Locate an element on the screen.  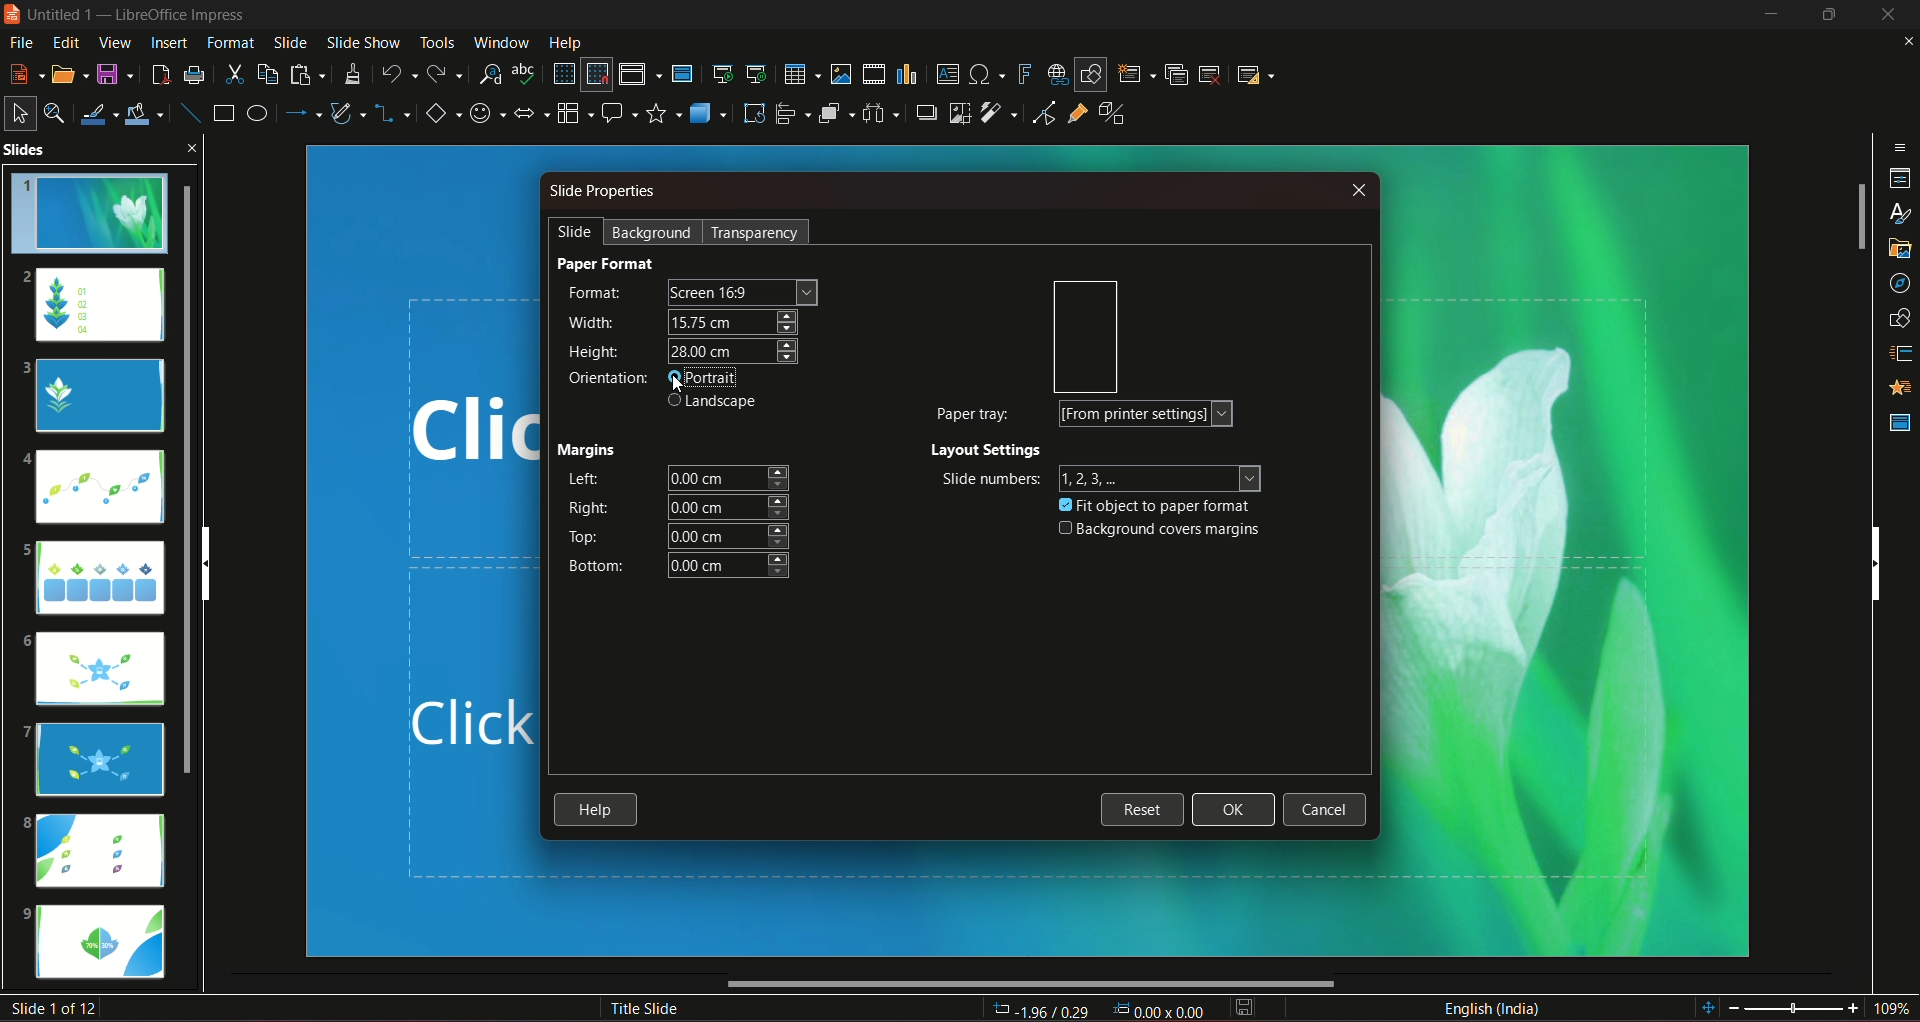
close is located at coordinates (1888, 15).